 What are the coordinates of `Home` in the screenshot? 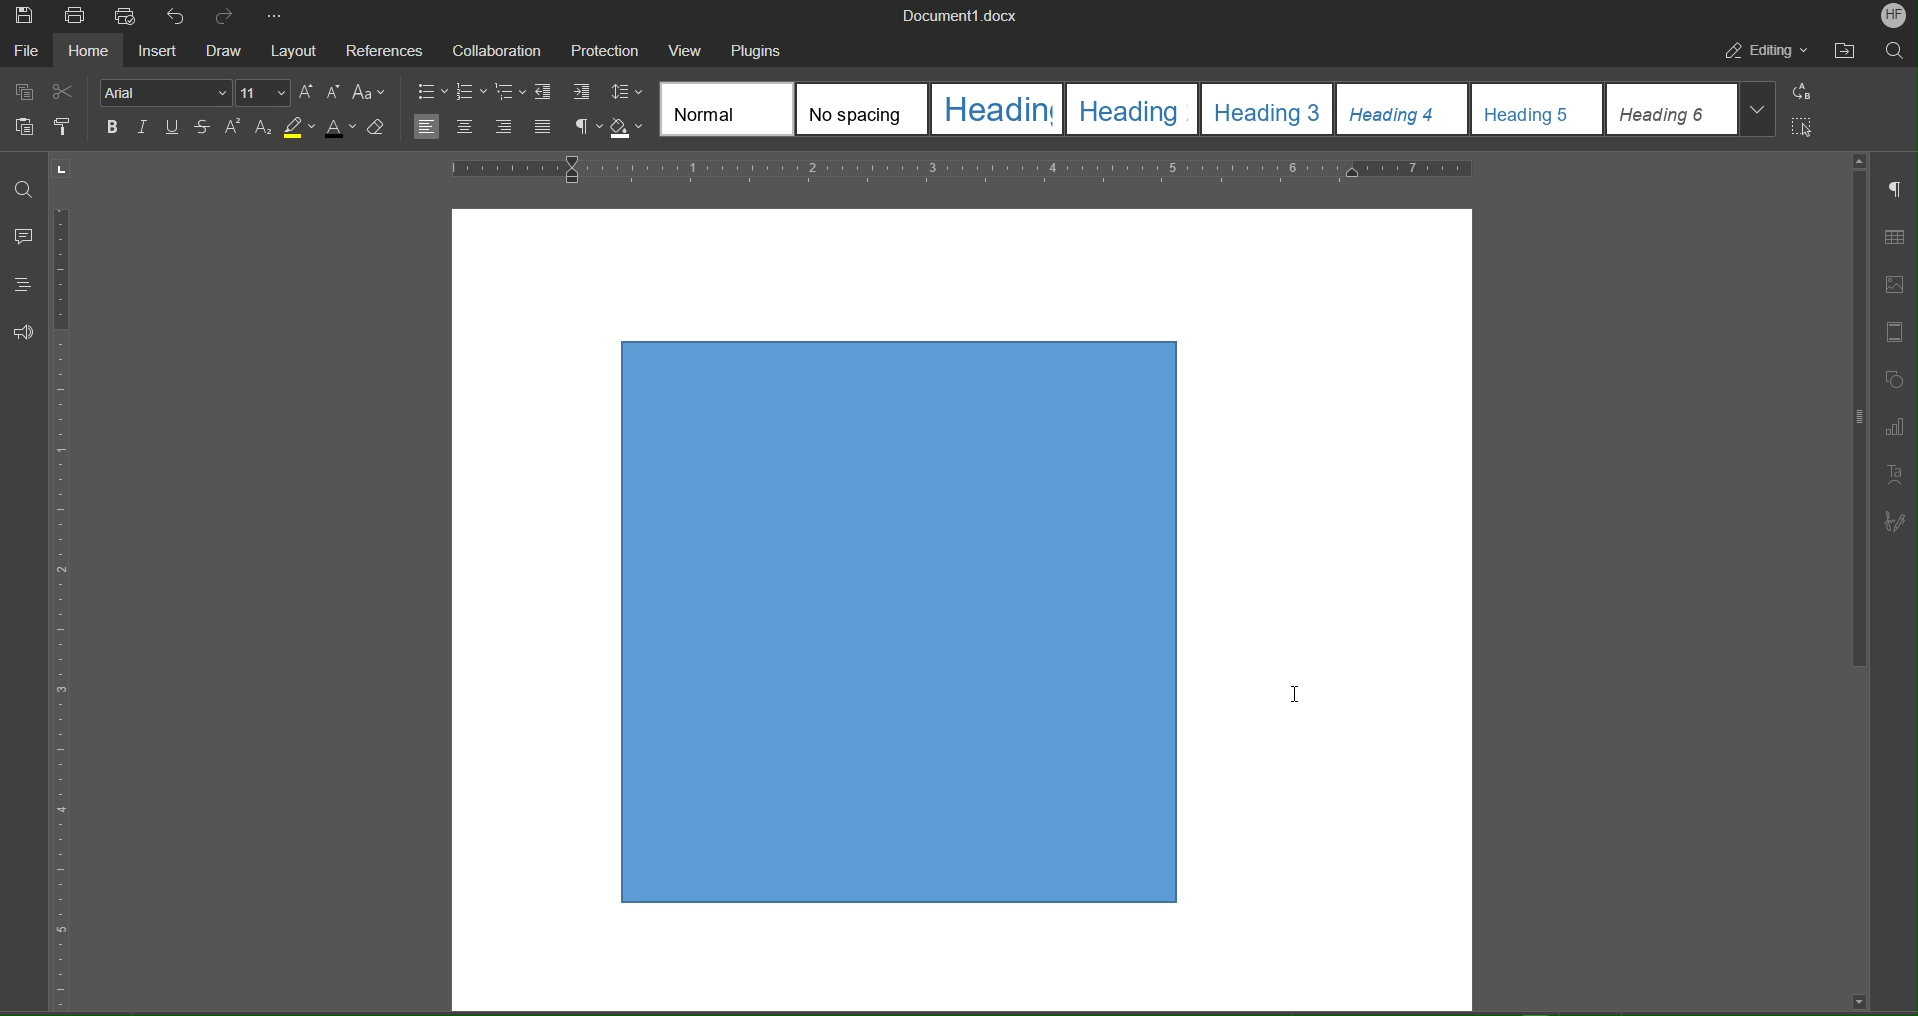 It's located at (85, 51).